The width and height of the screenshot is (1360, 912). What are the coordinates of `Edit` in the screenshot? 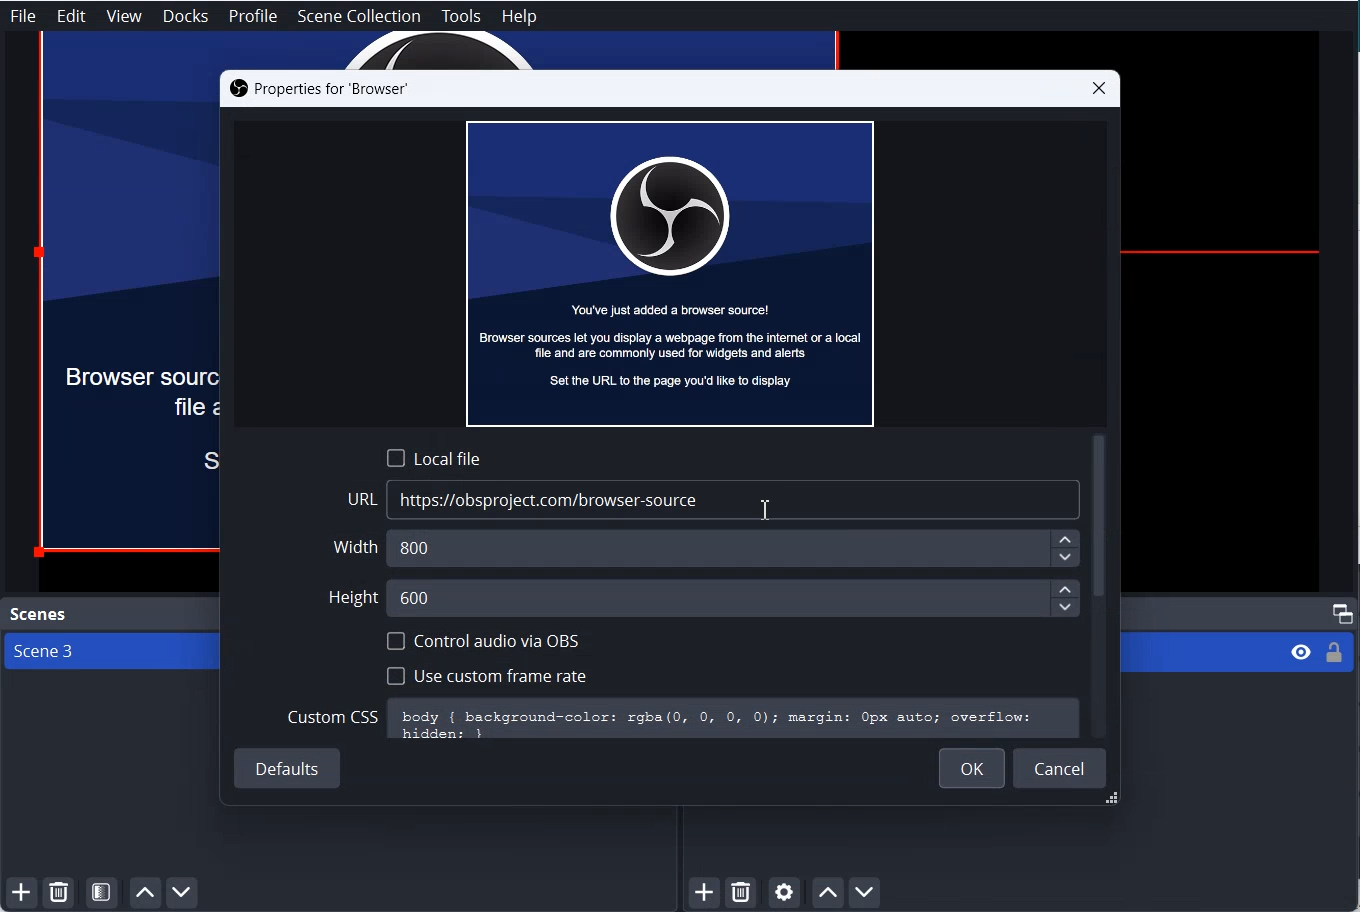 It's located at (72, 16).